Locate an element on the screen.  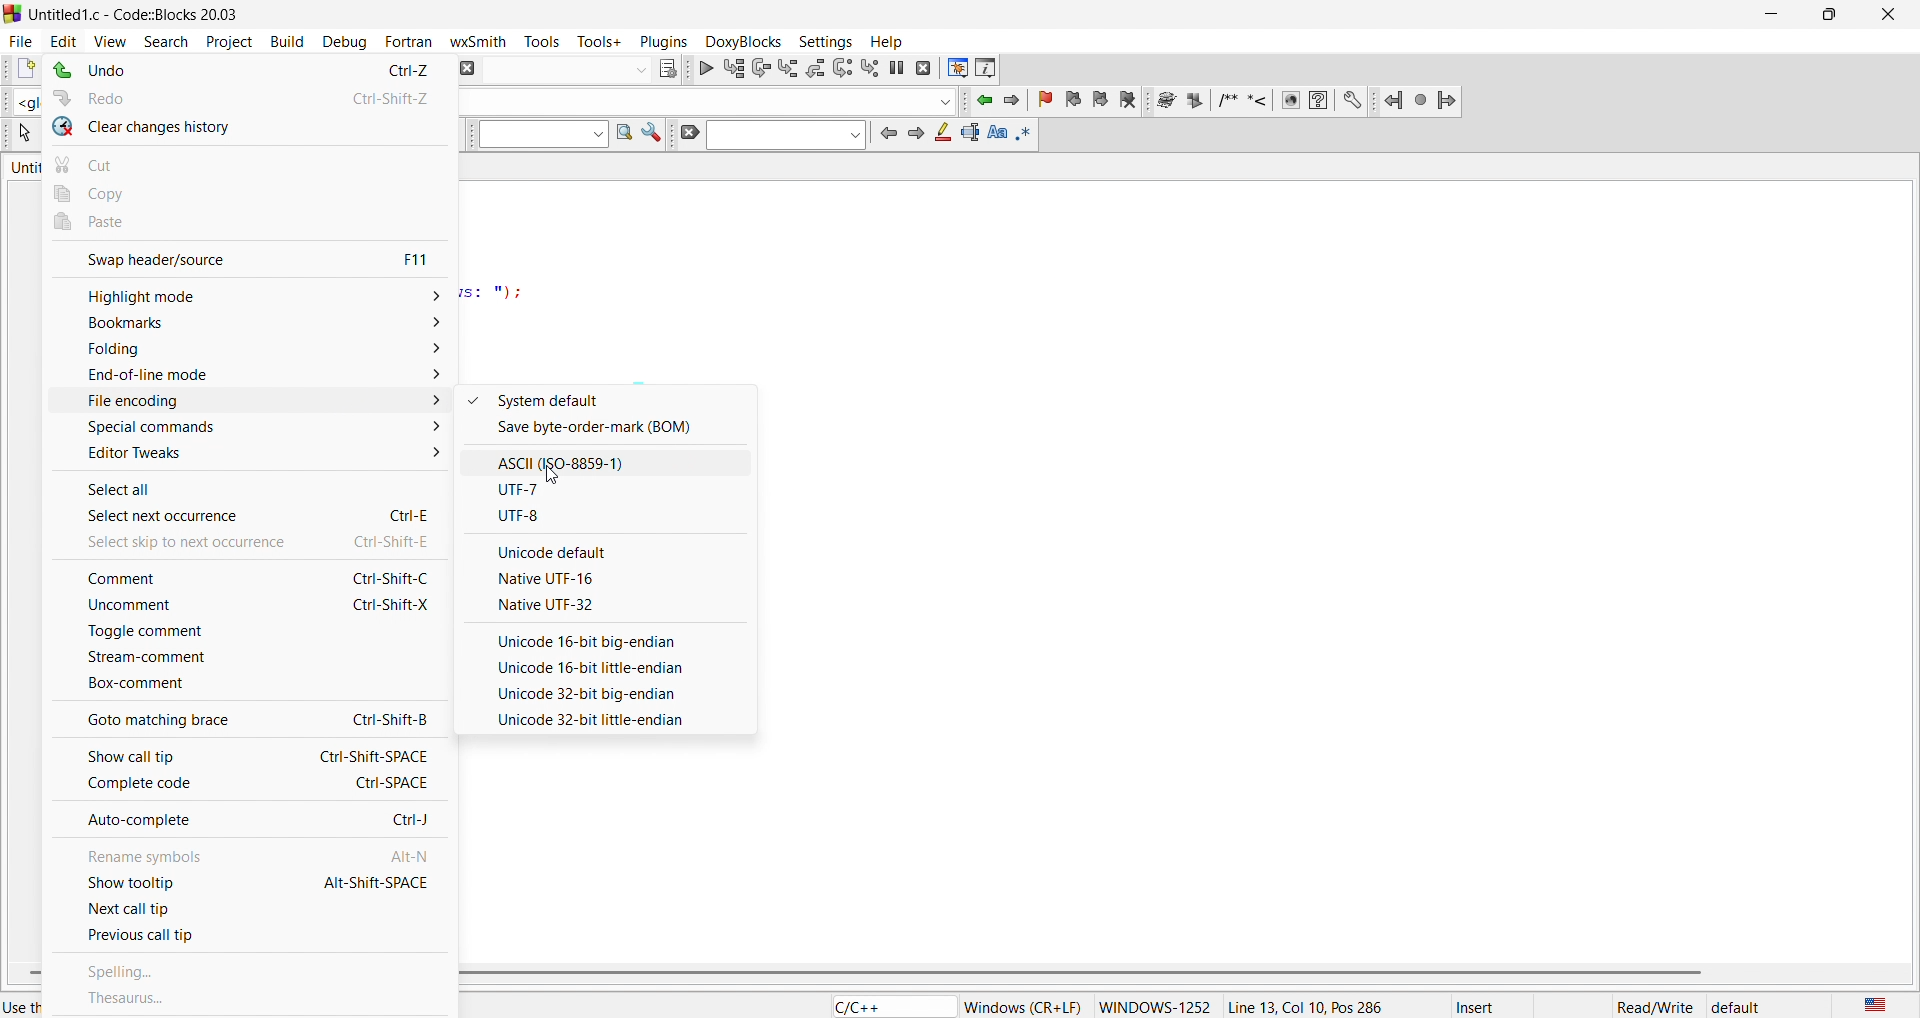
settings is located at coordinates (1353, 102).